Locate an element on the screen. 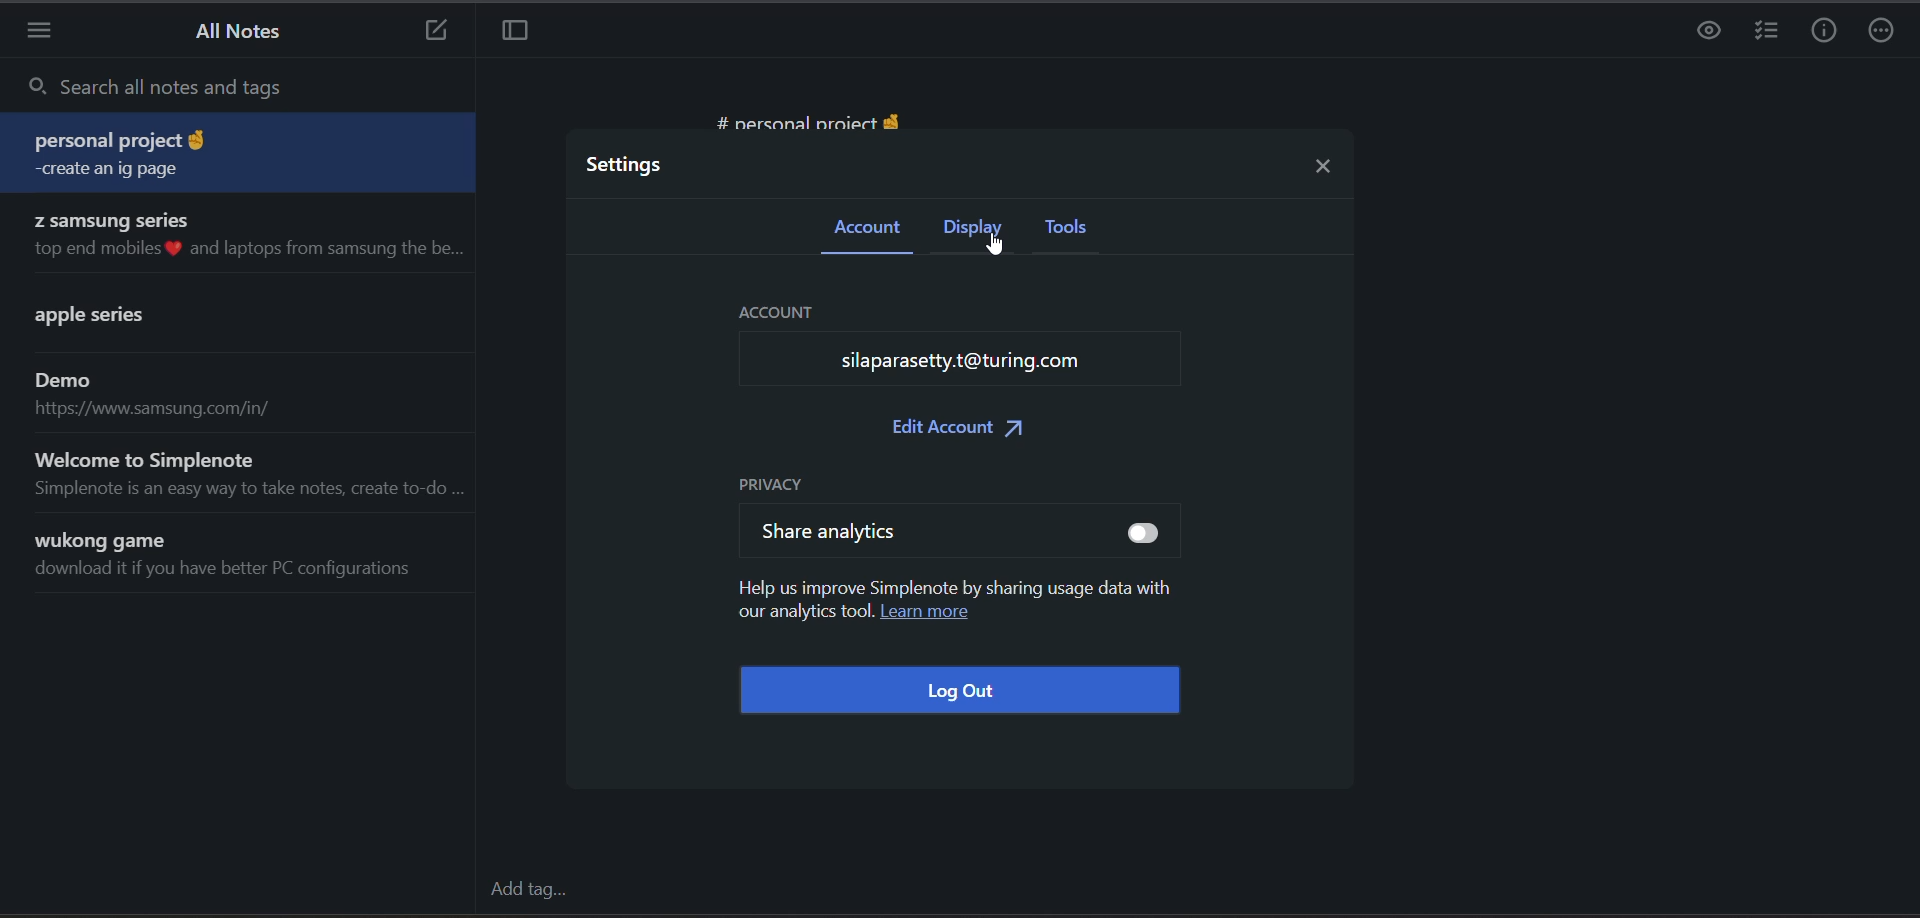 This screenshot has height=918, width=1920. all notes is located at coordinates (233, 33).